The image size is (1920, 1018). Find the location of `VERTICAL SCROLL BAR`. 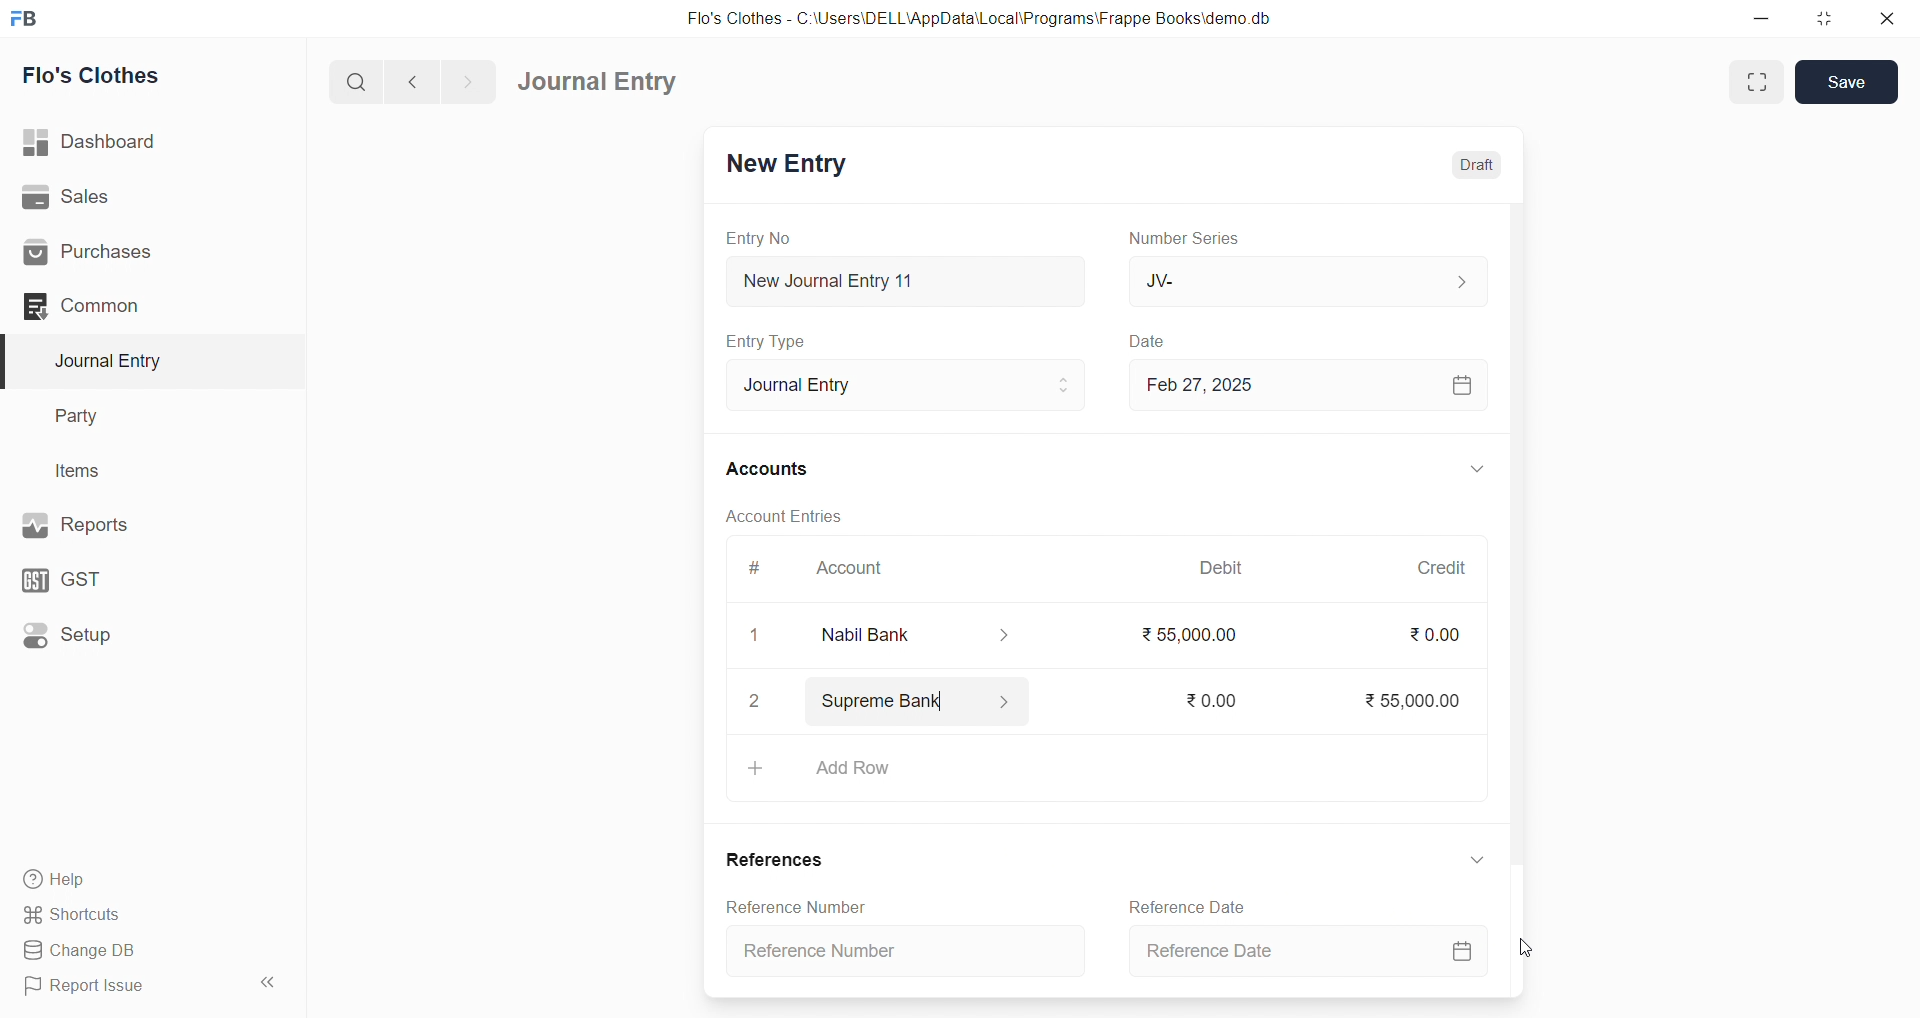

VERTICAL SCROLL BAR is located at coordinates (1514, 599).